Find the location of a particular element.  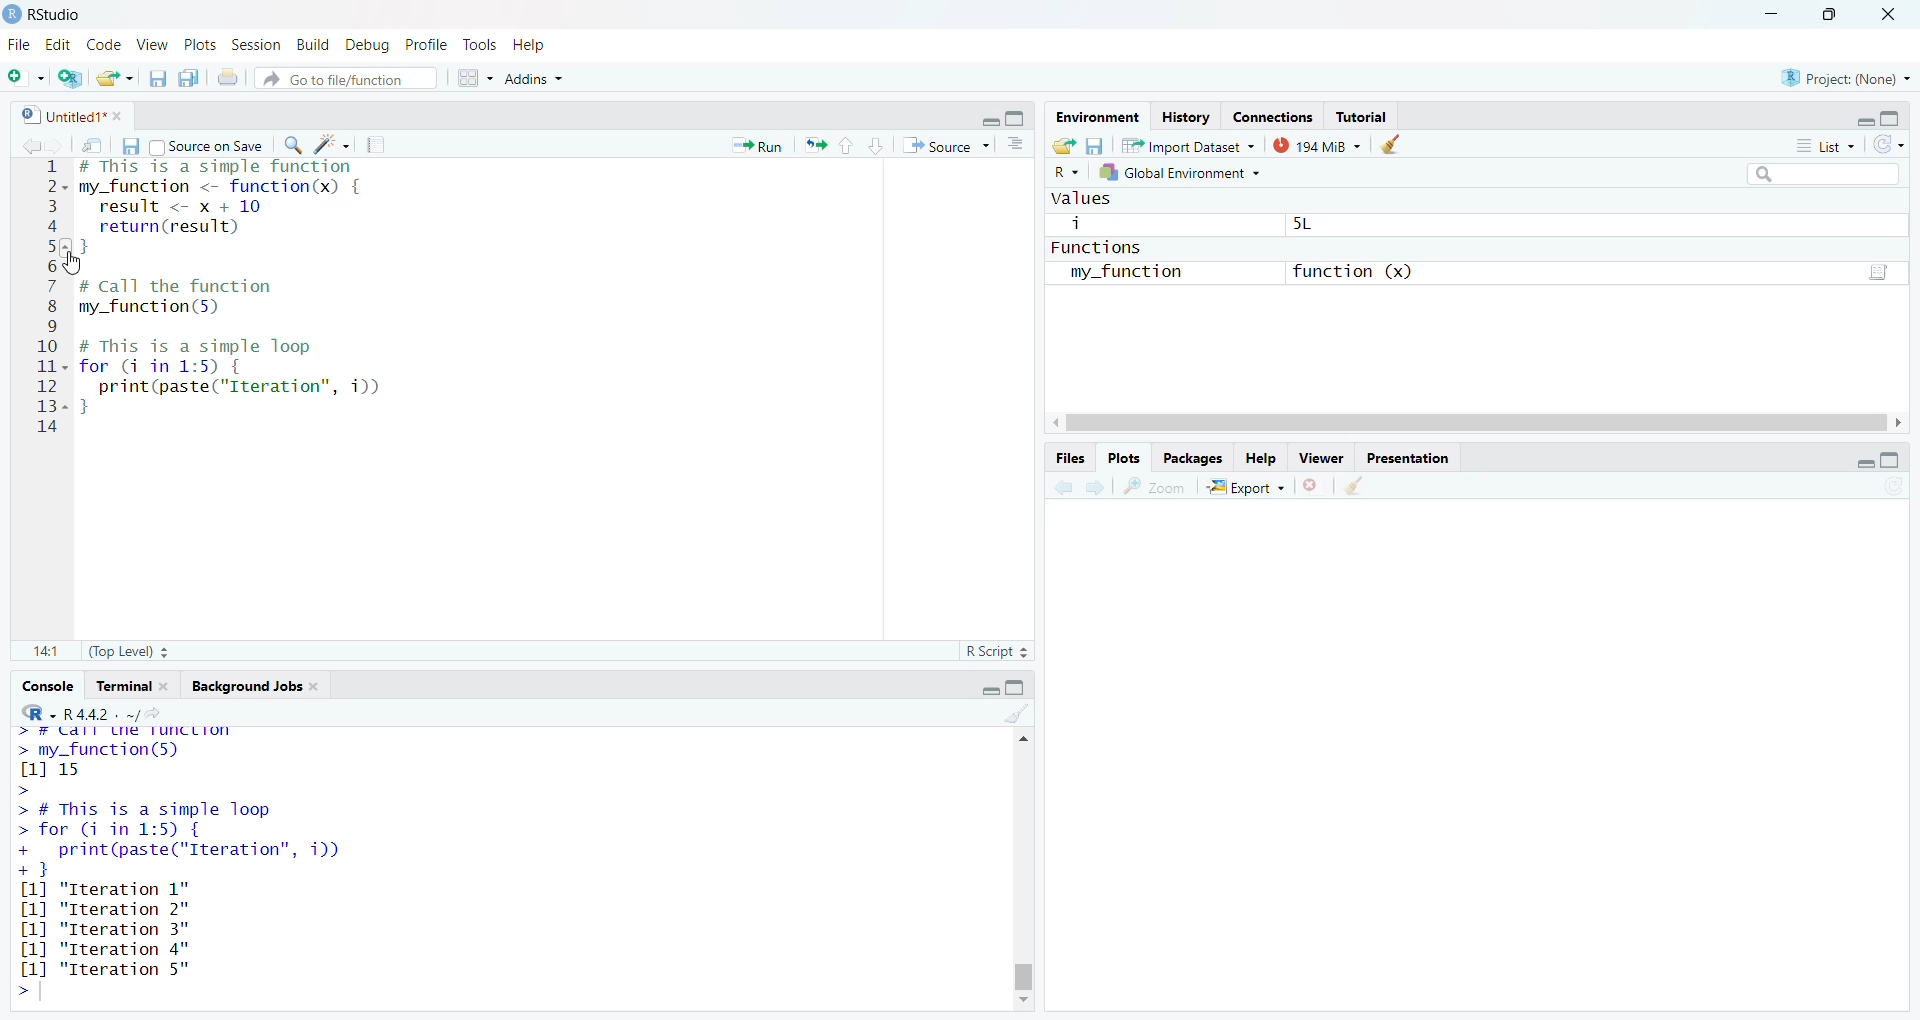

re-run the previous code region is located at coordinates (814, 147).